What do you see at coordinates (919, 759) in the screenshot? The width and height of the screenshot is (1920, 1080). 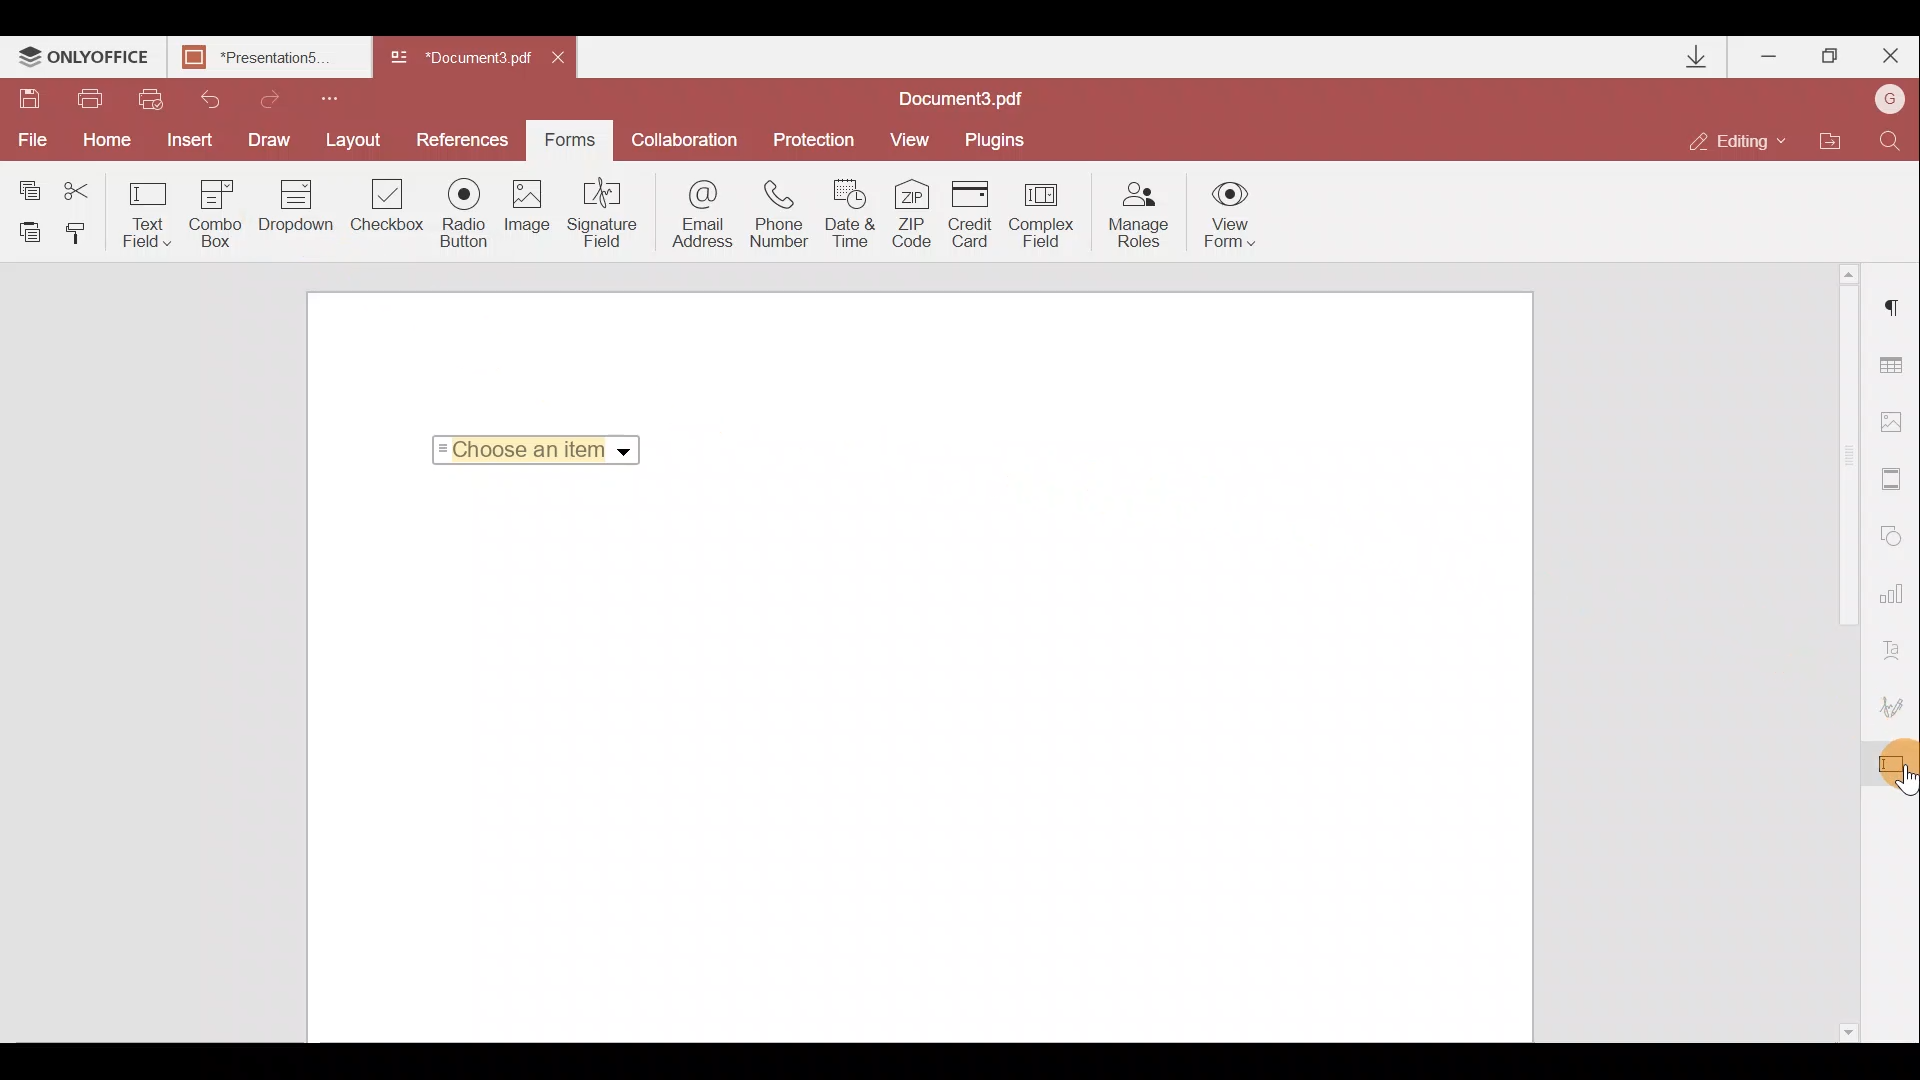 I see `Working area` at bounding box center [919, 759].